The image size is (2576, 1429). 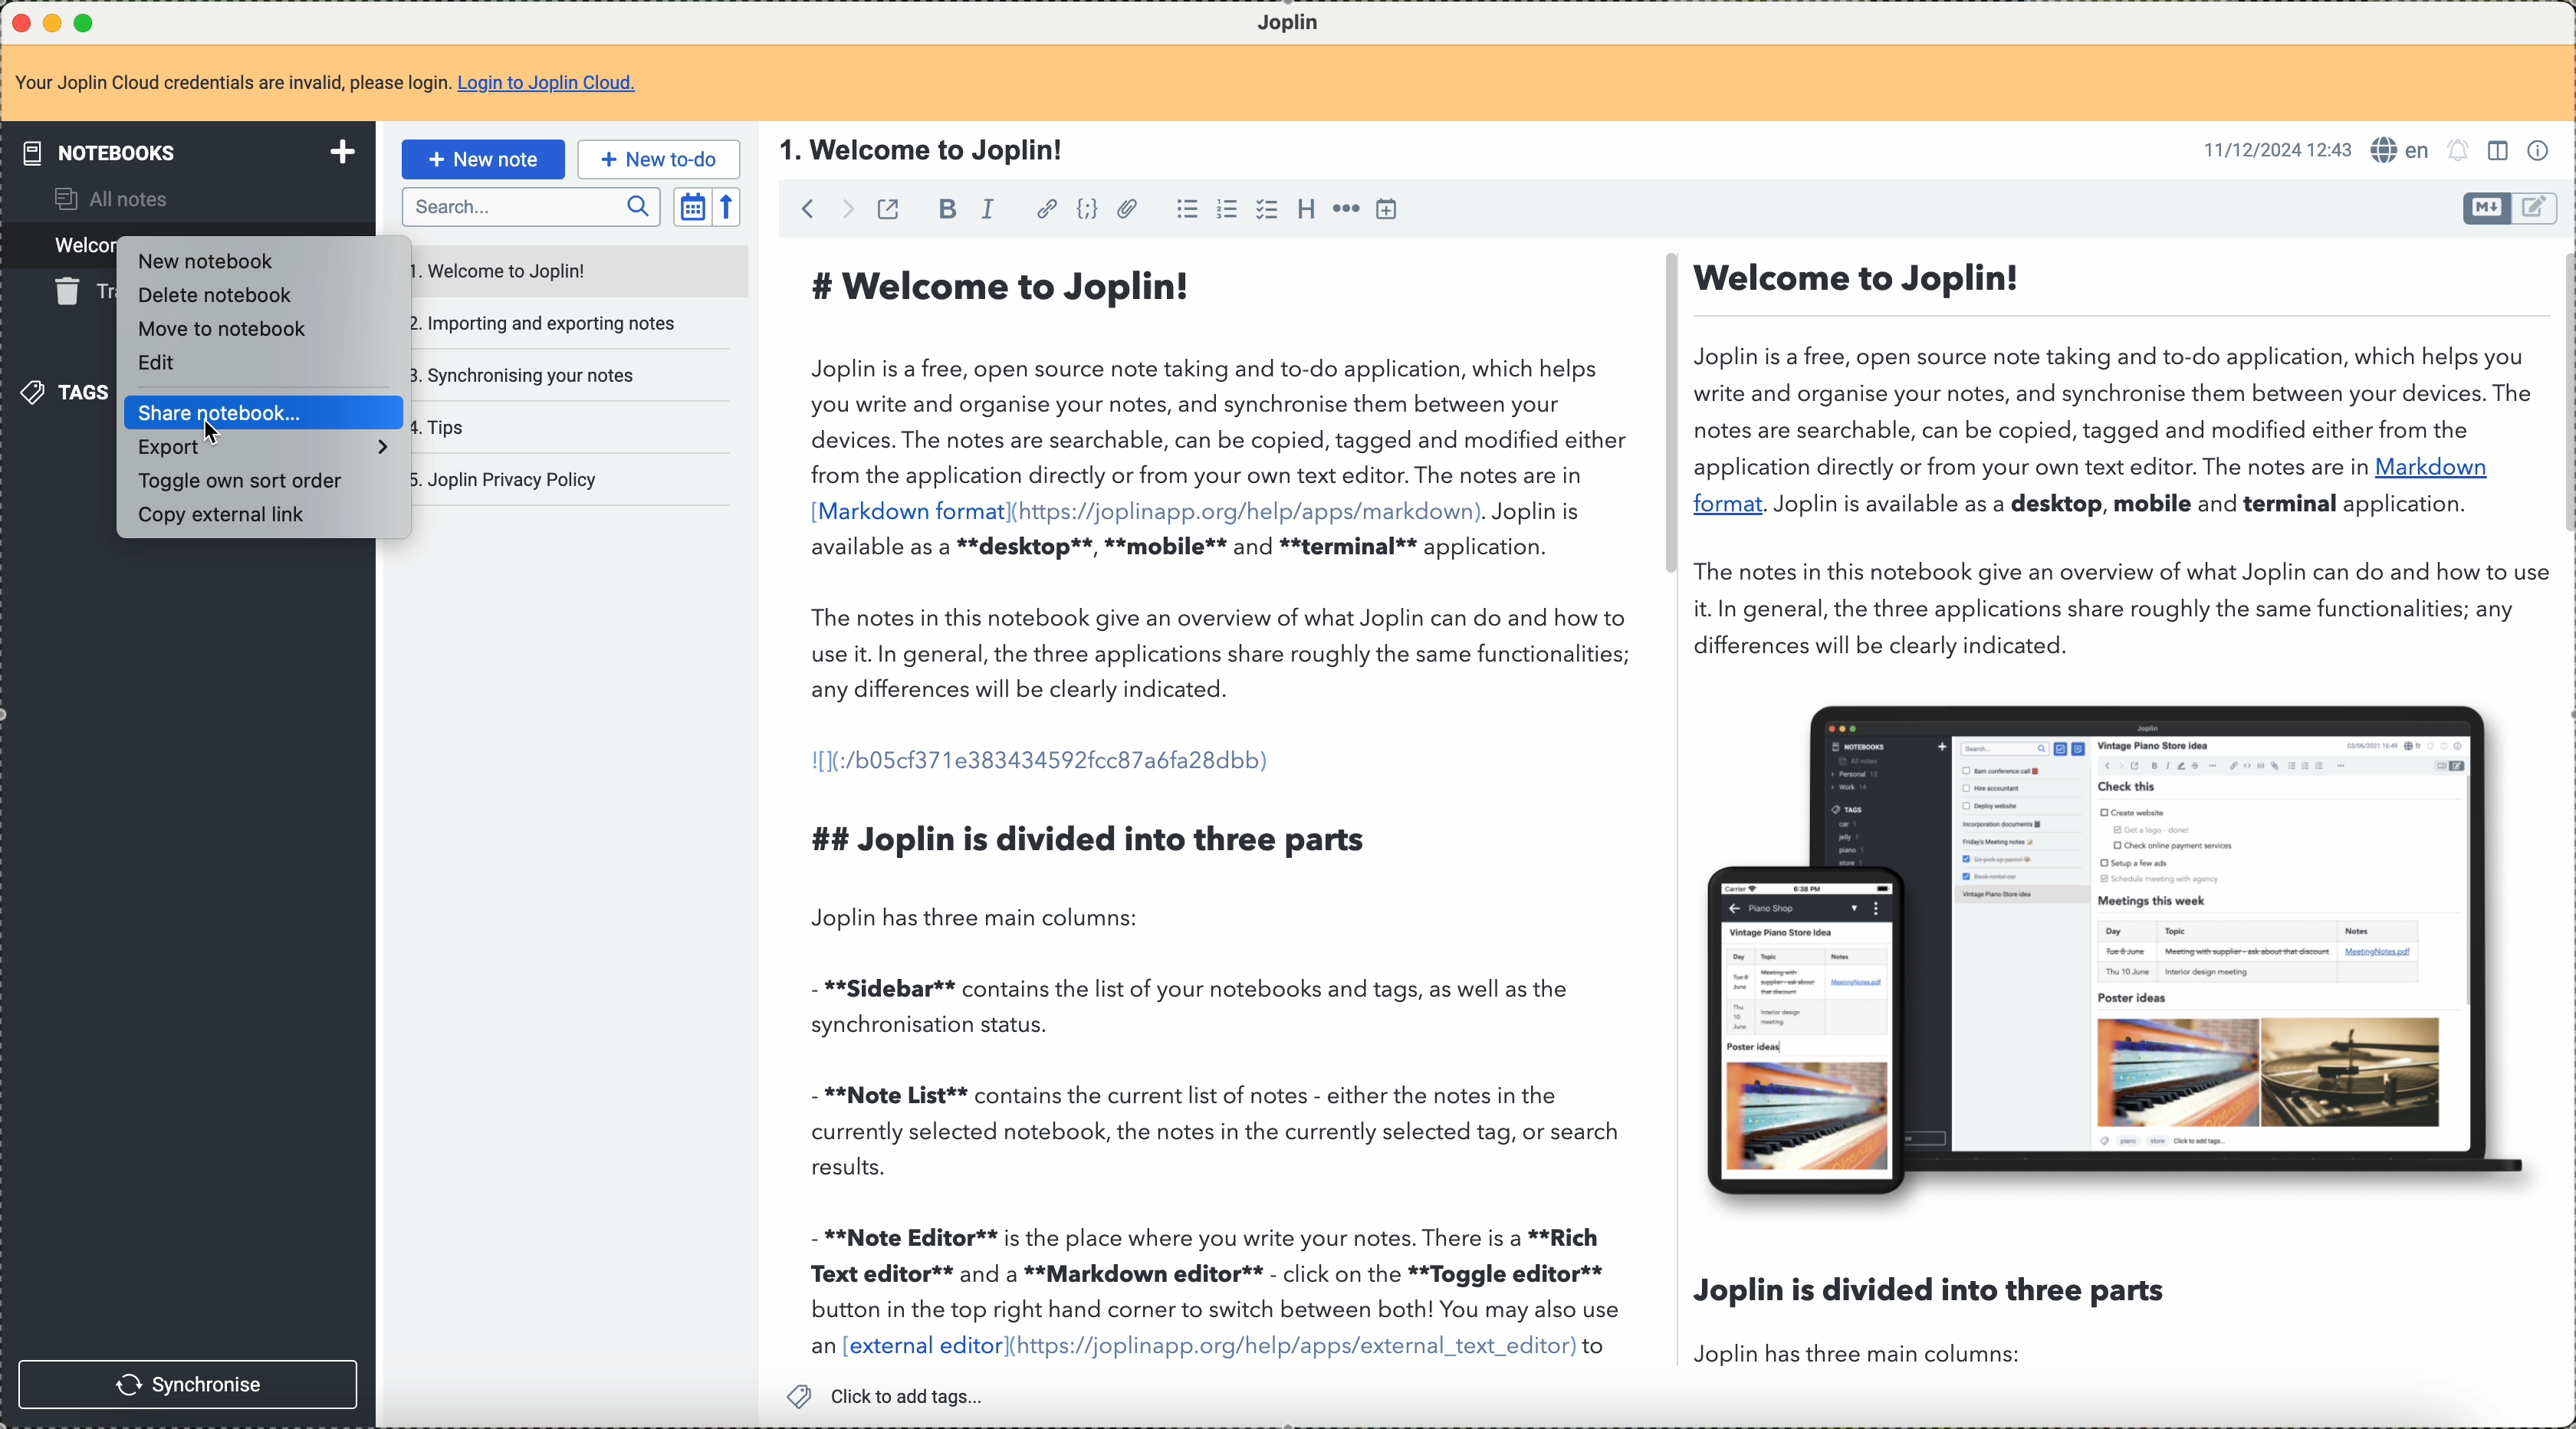 I want to click on set alarm, so click(x=2460, y=151).